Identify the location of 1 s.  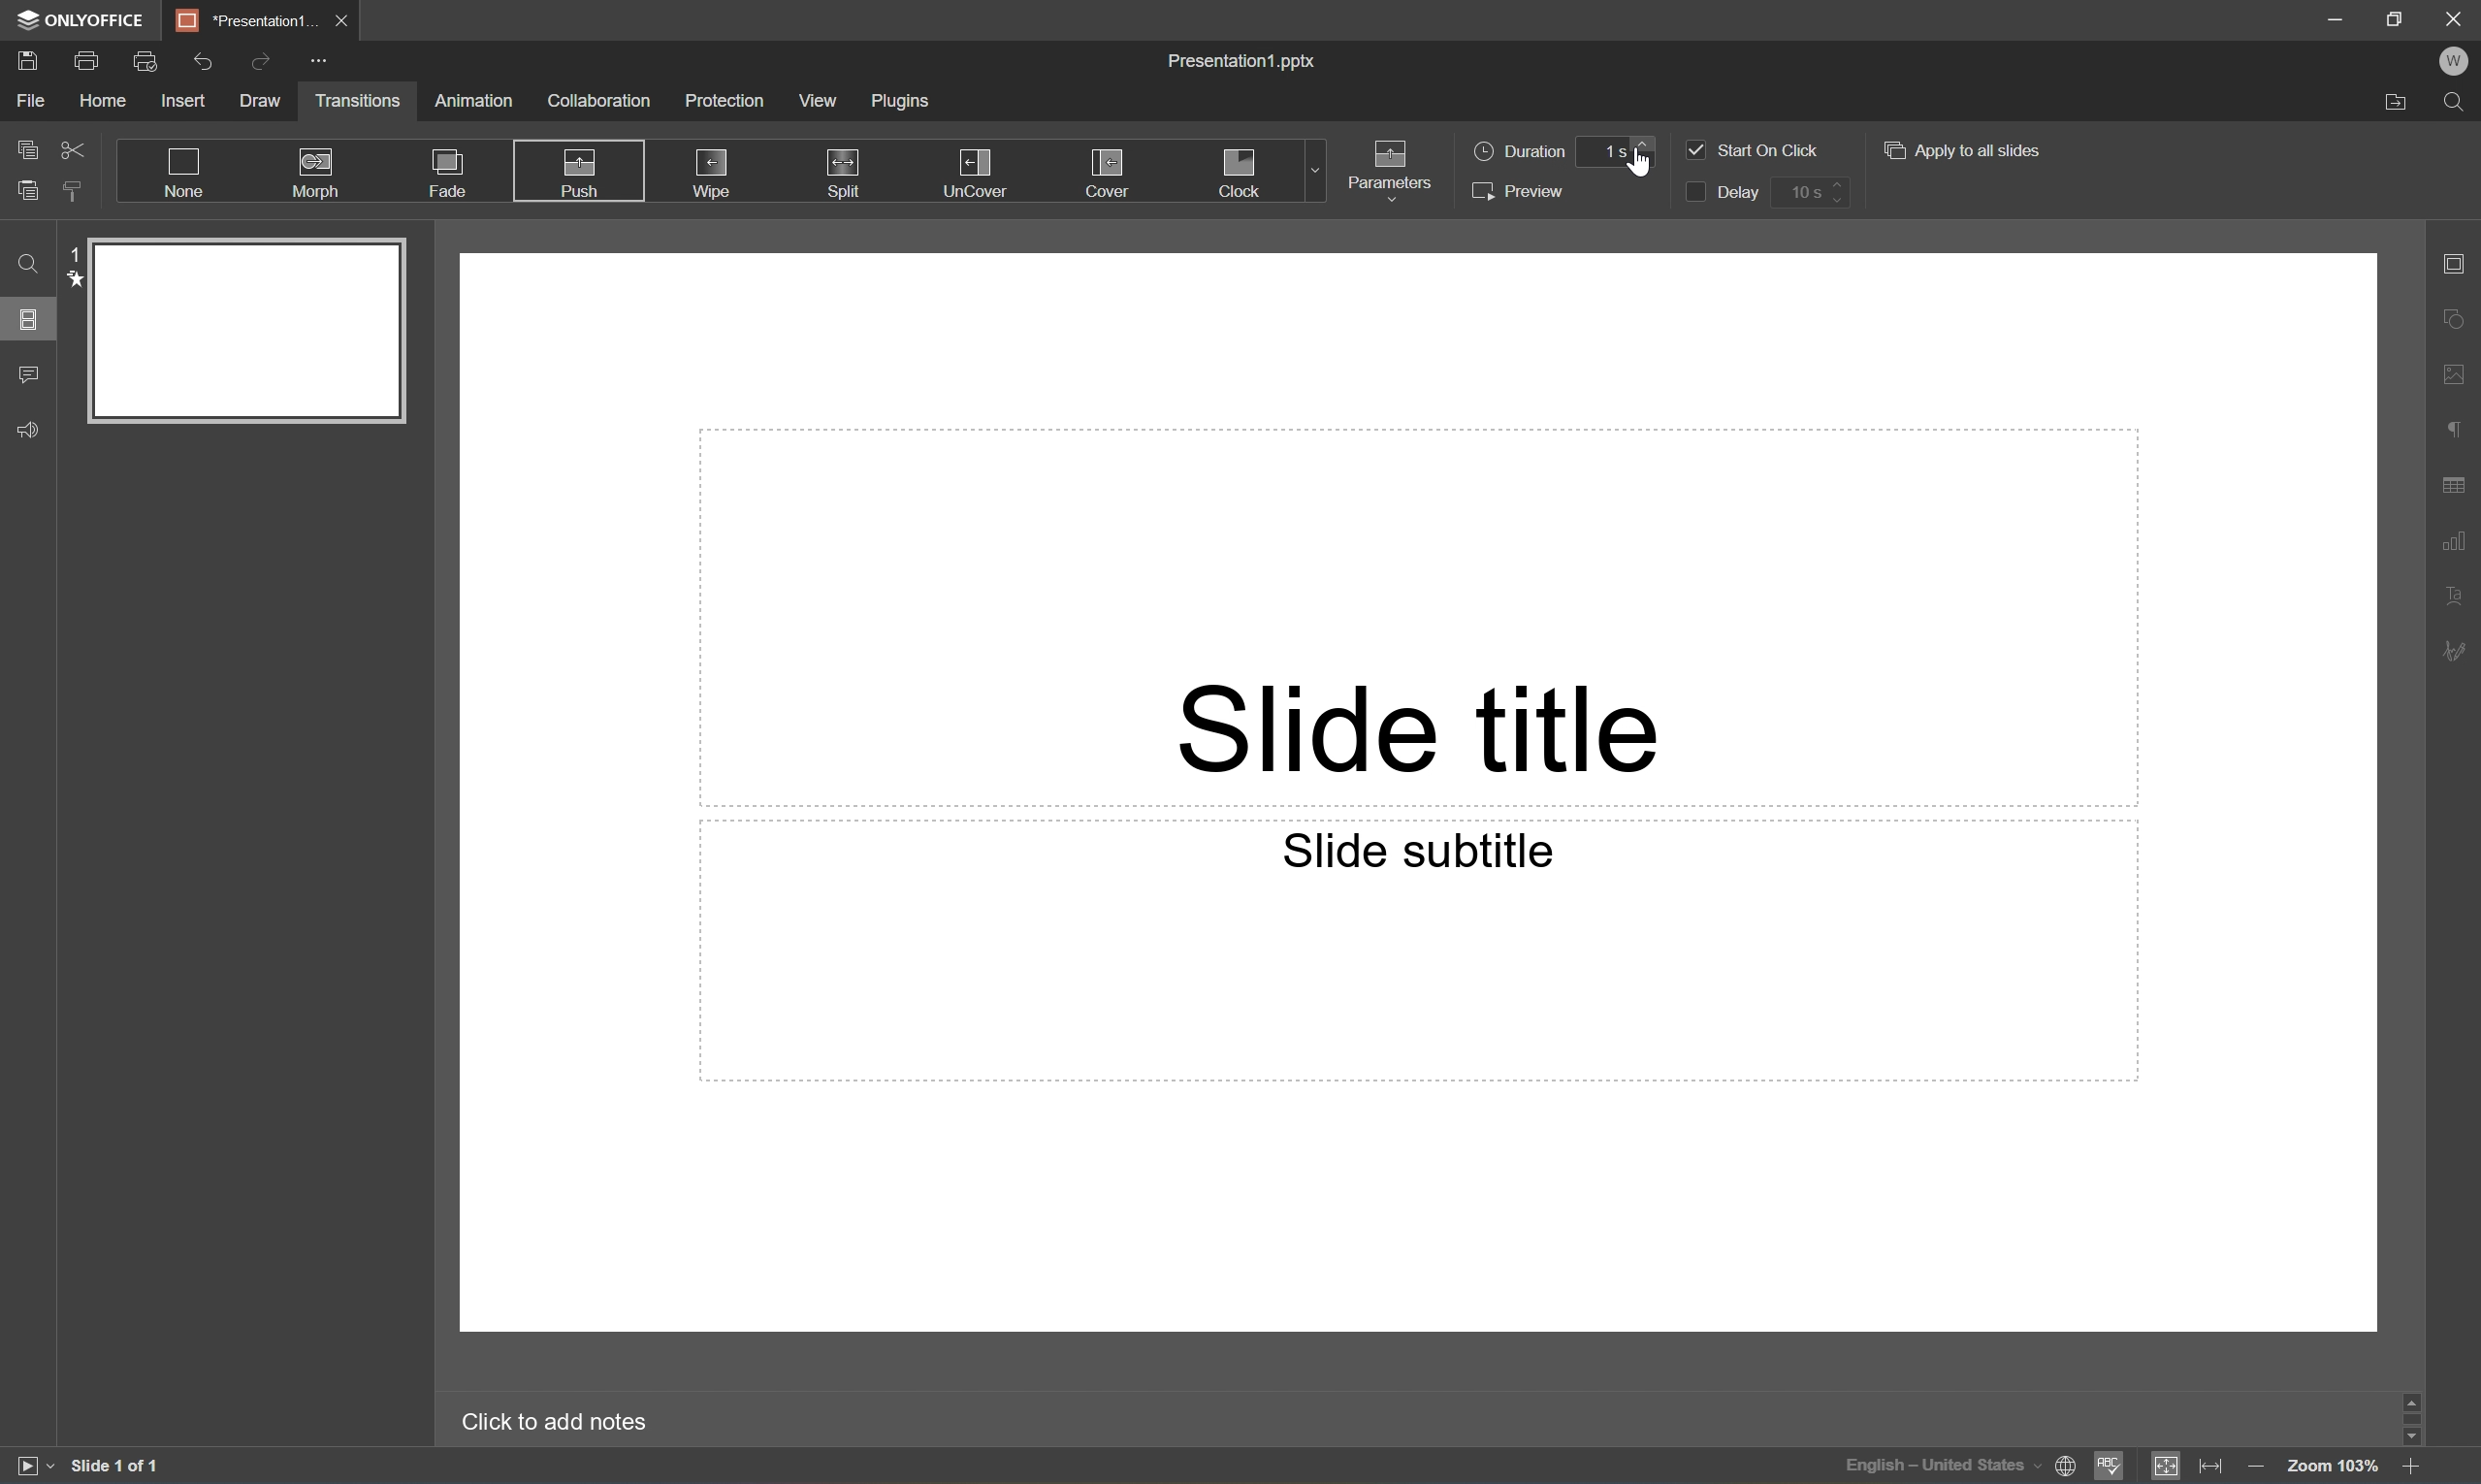
(1619, 151).